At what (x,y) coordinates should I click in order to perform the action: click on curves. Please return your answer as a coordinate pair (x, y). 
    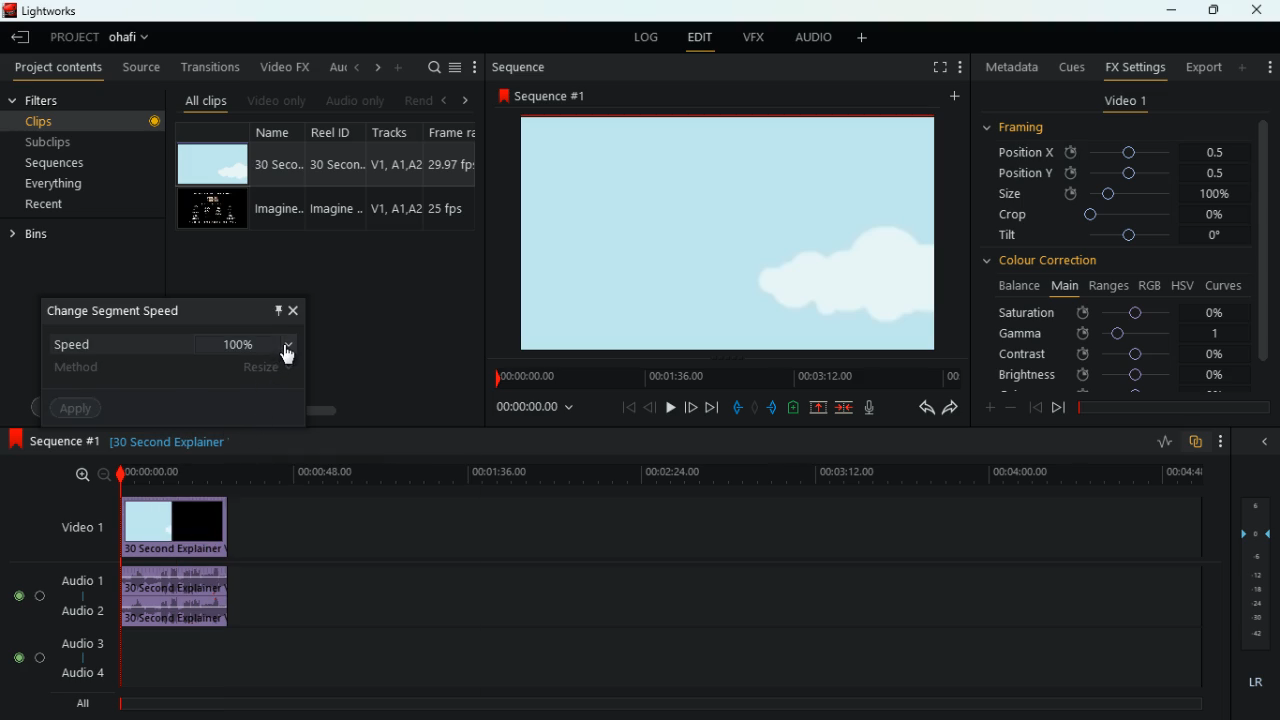
    Looking at the image, I should click on (1224, 284).